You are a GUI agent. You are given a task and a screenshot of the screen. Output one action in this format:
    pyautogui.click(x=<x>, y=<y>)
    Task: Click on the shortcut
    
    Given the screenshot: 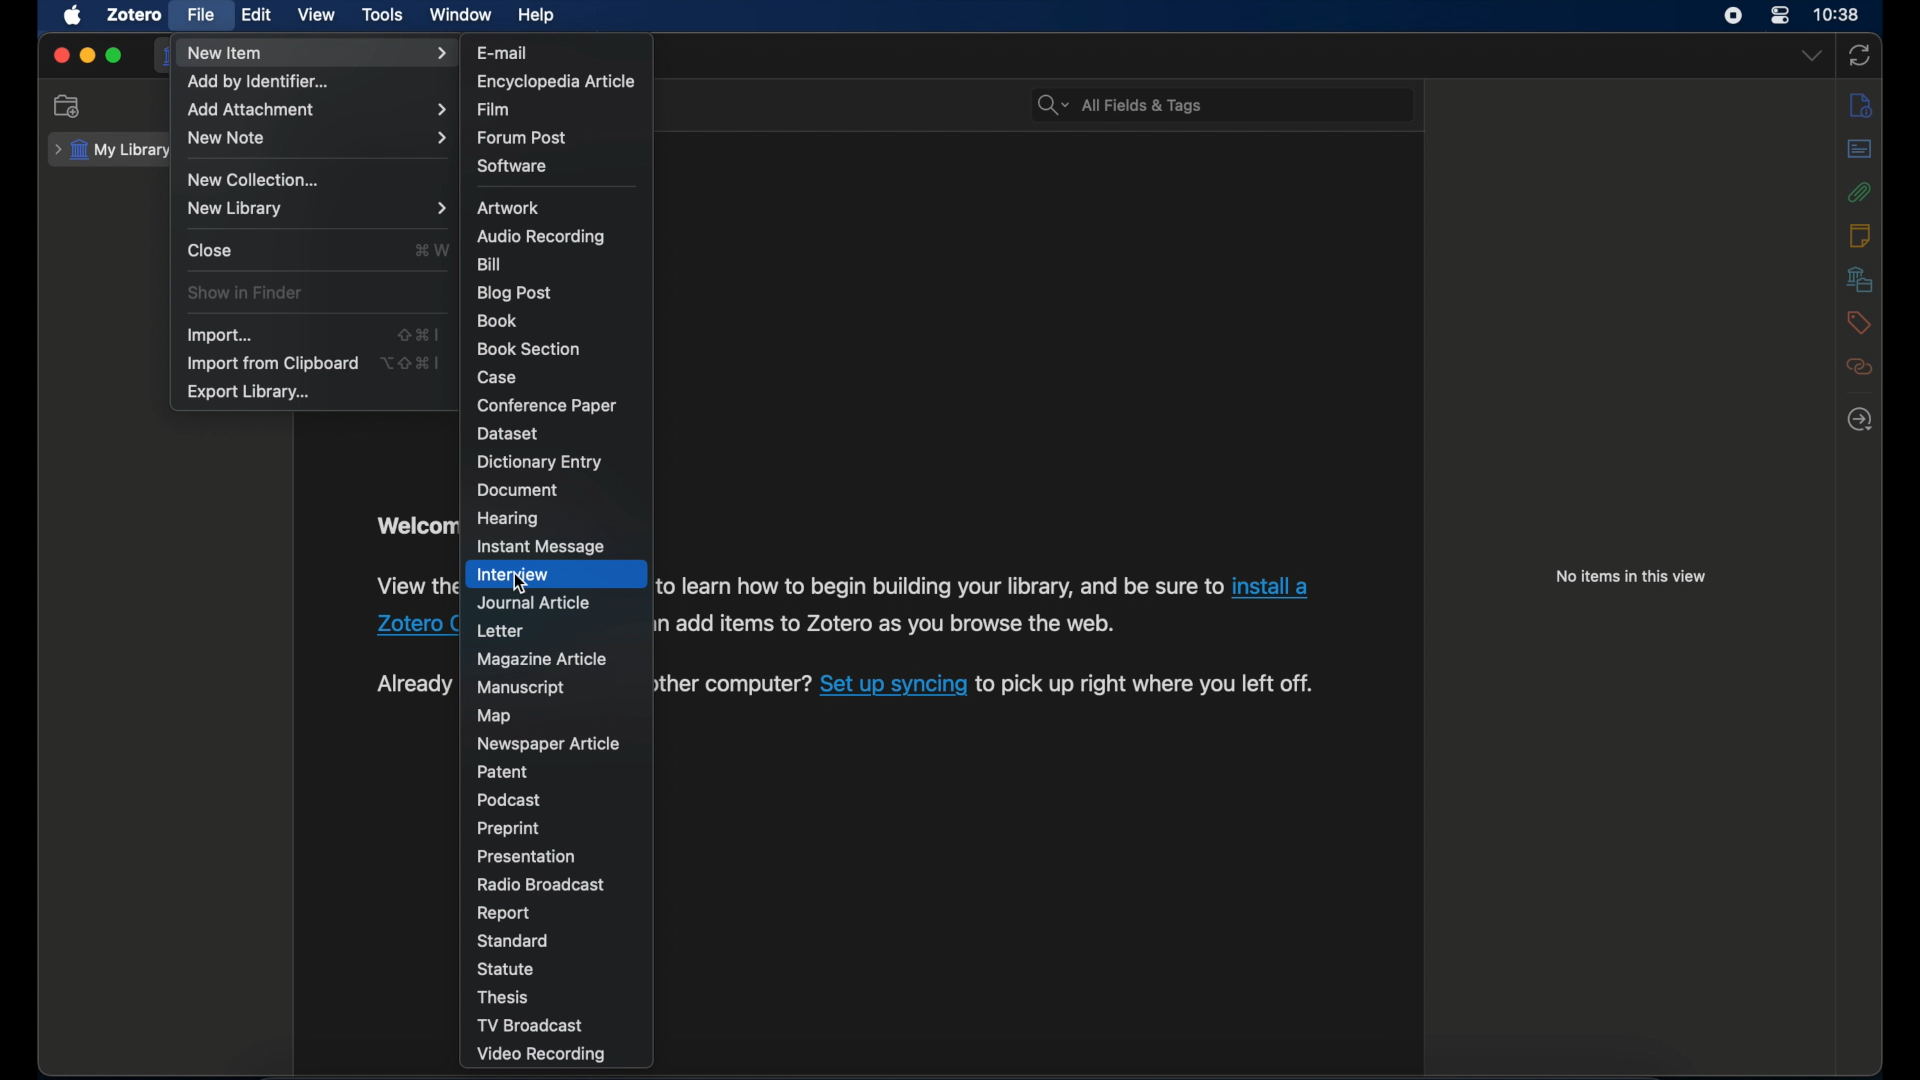 What is the action you would take?
    pyautogui.click(x=412, y=362)
    